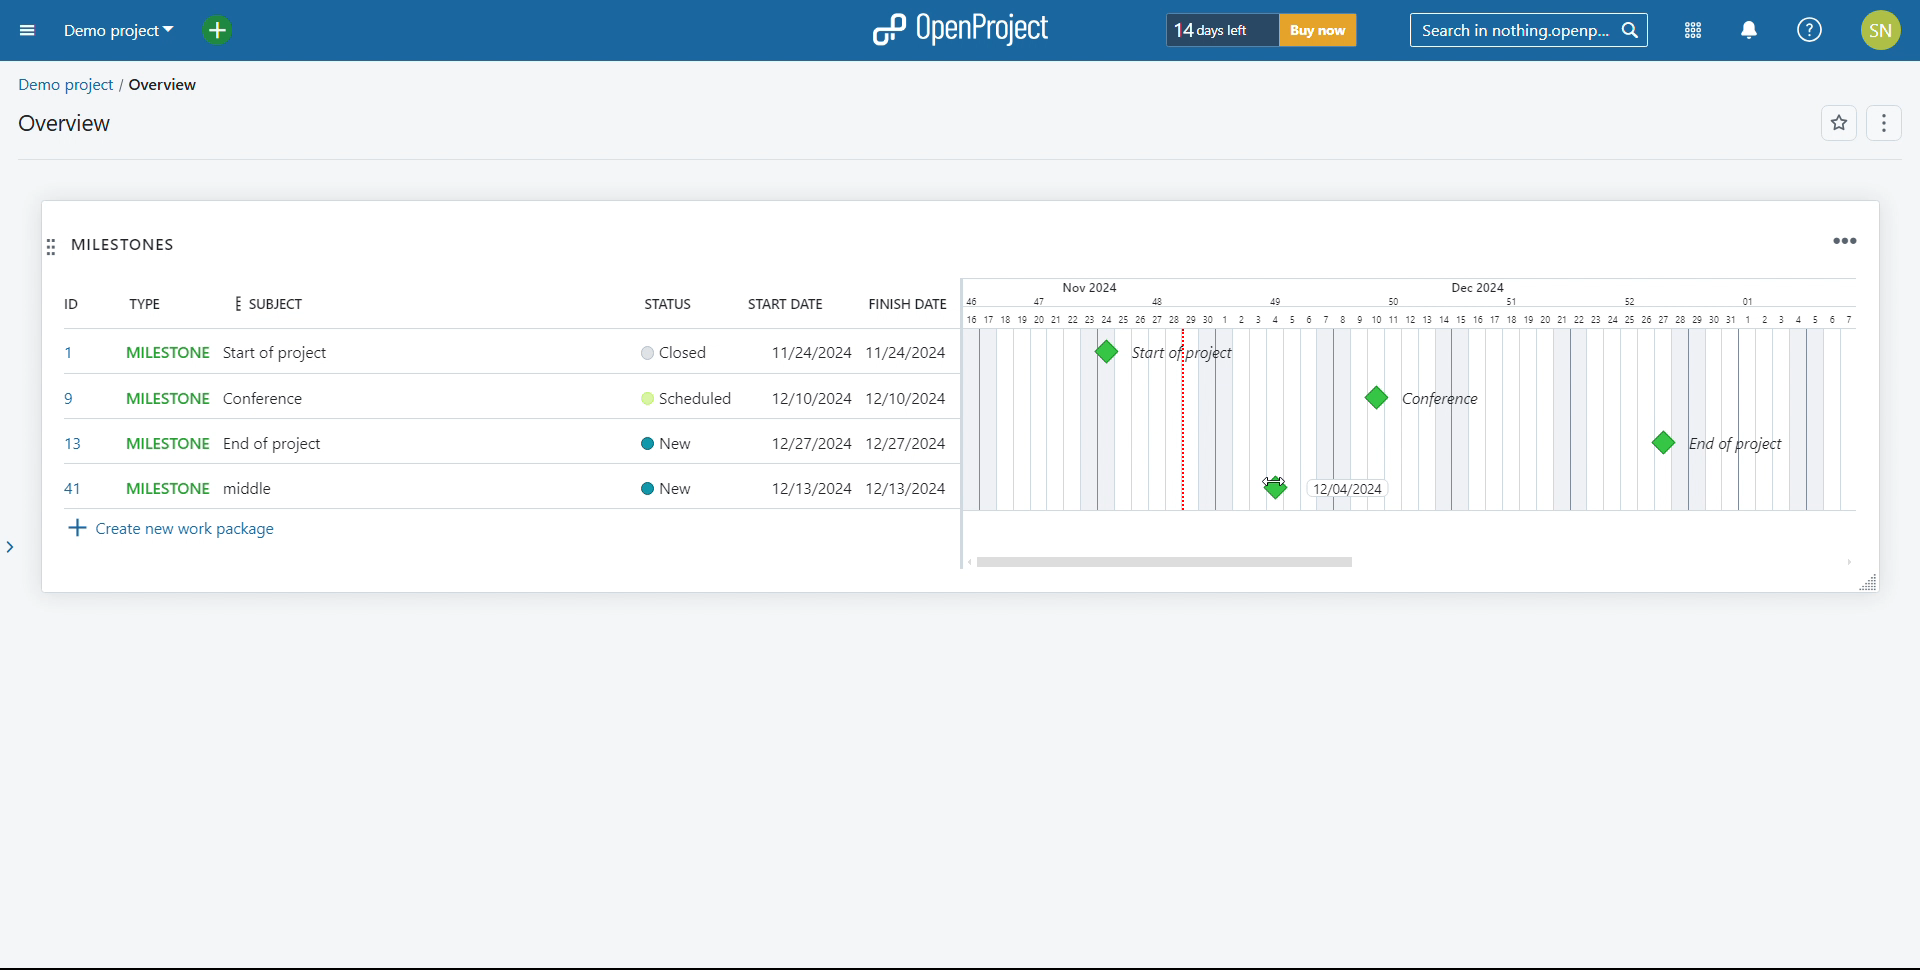 This screenshot has height=970, width=1920. Describe the element at coordinates (117, 31) in the screenshot. I see `demo project selected` at that location.